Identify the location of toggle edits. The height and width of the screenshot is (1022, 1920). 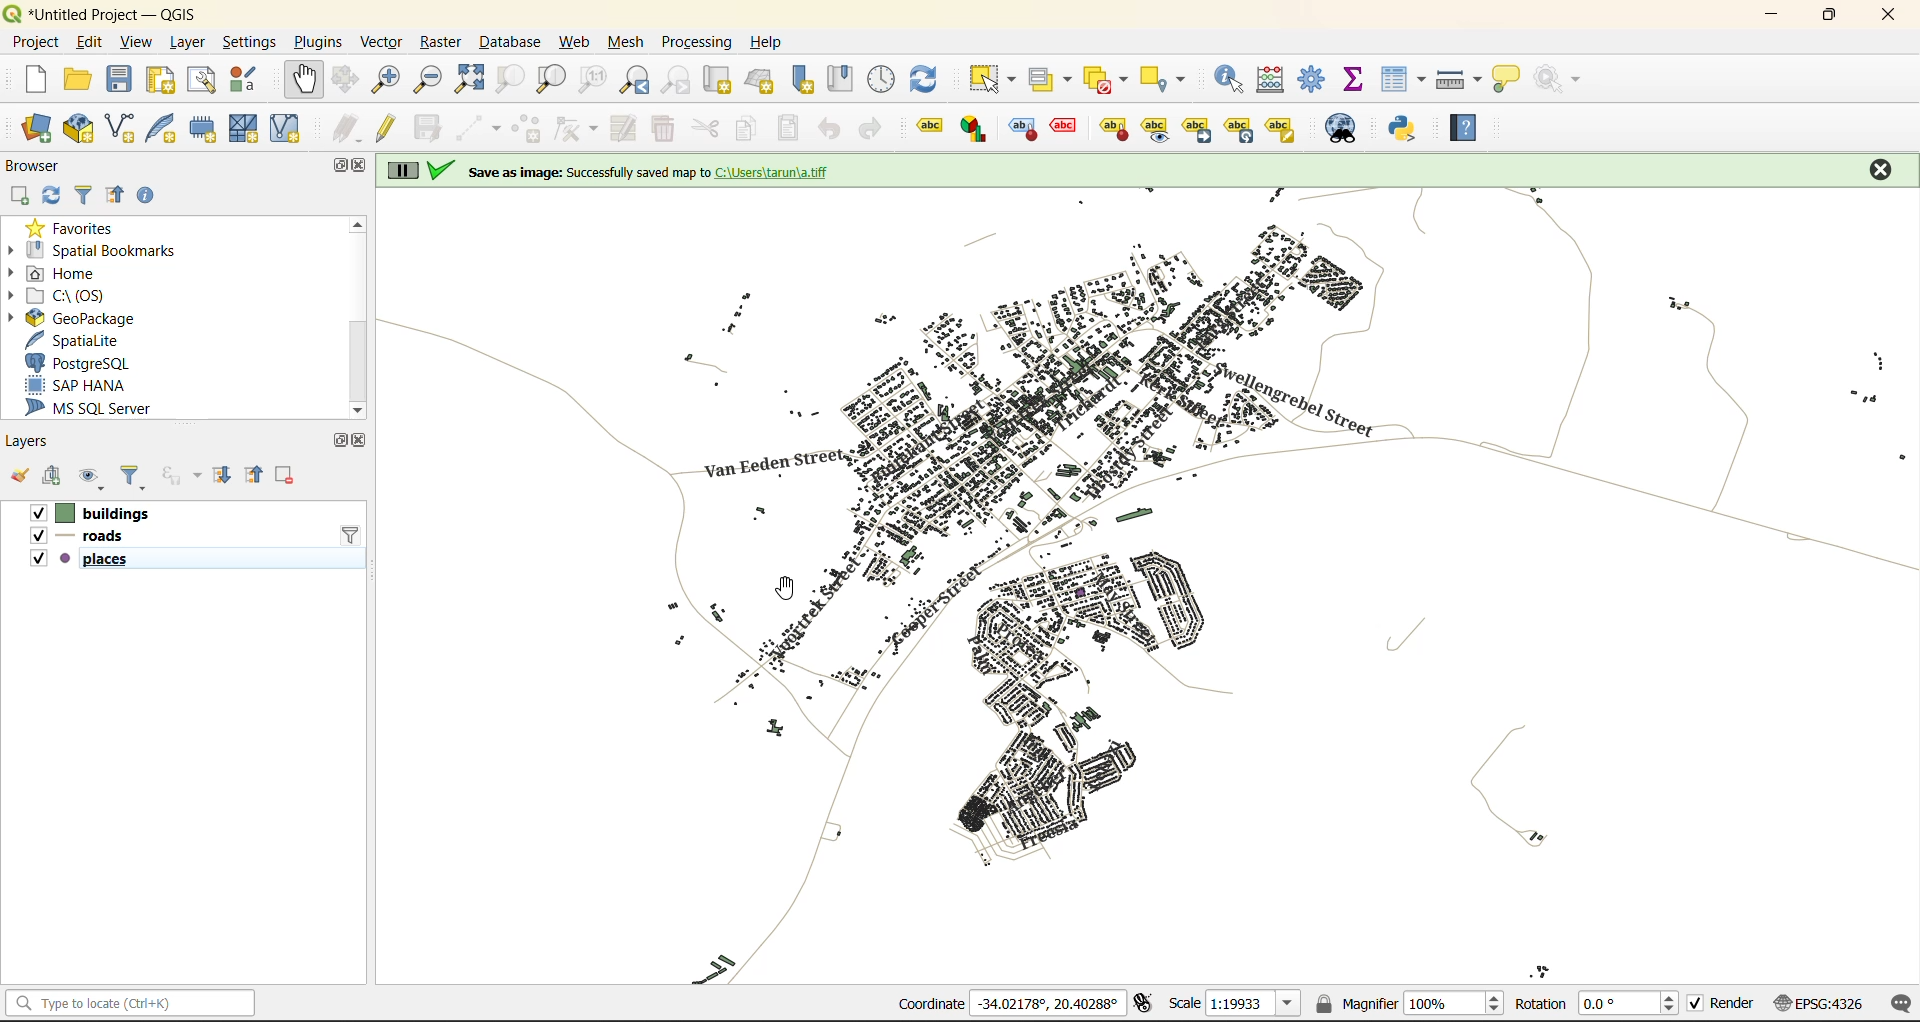
(385, 128).